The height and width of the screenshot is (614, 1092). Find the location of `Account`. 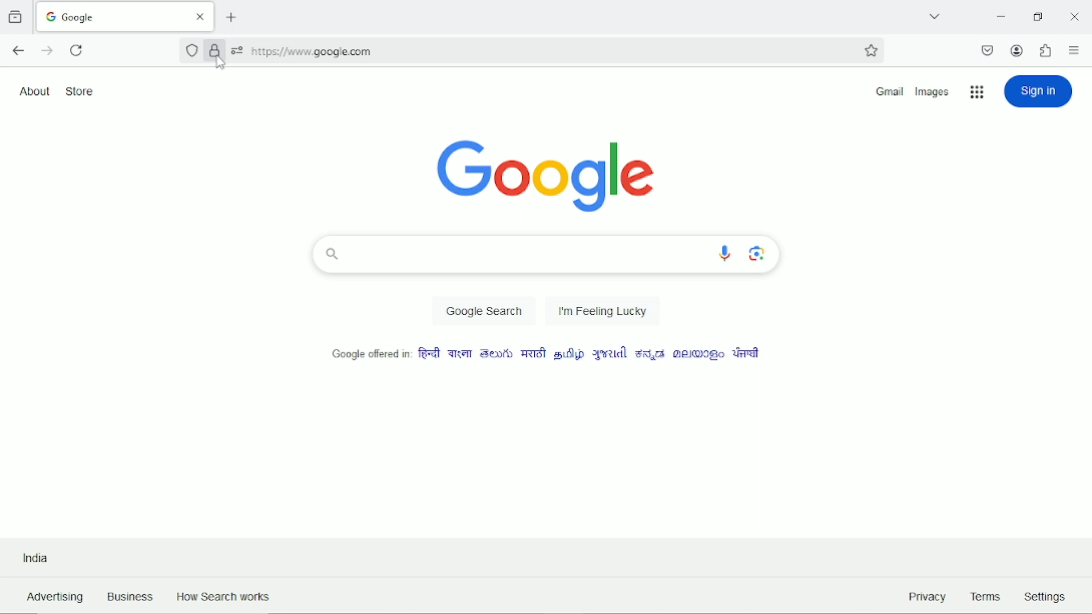

Account is located at coordinates (1017, 50).